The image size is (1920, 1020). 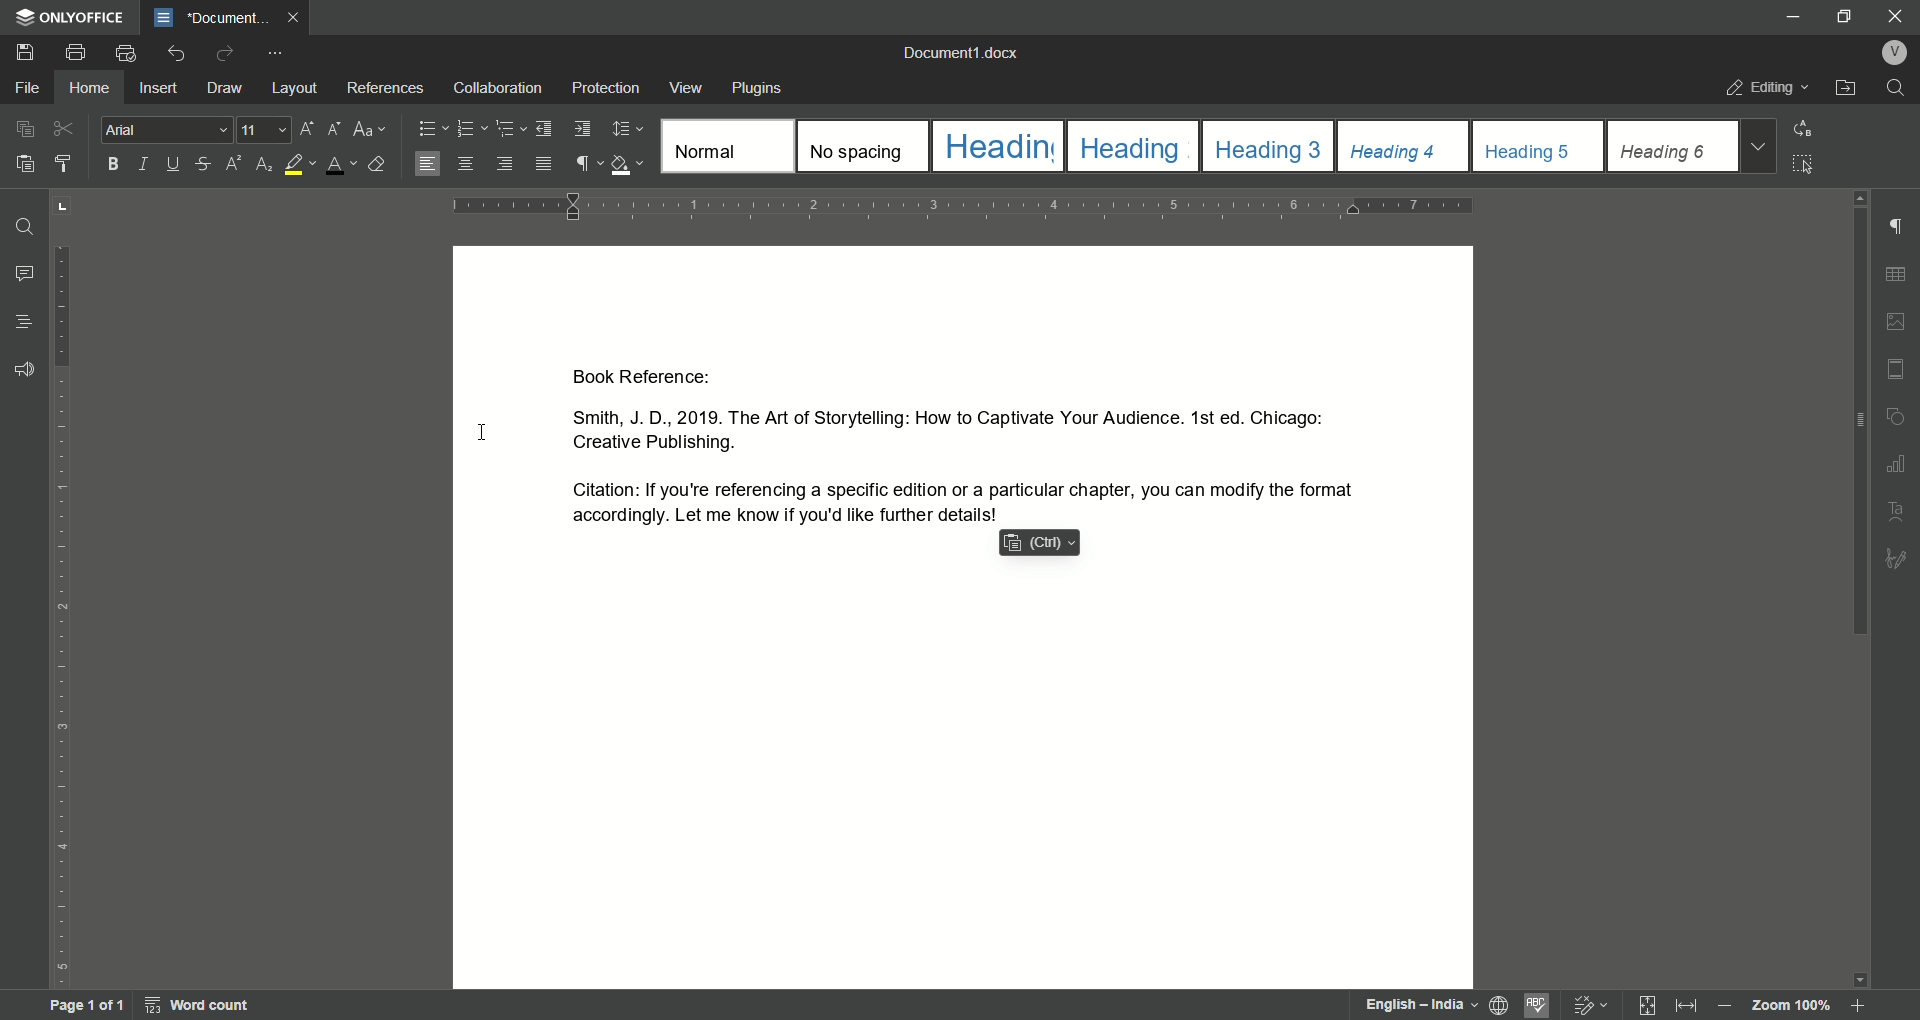 What do you see at coordinates (67, 164) in the screenshot?
I see `copy style` at bounding box center [67, 164].